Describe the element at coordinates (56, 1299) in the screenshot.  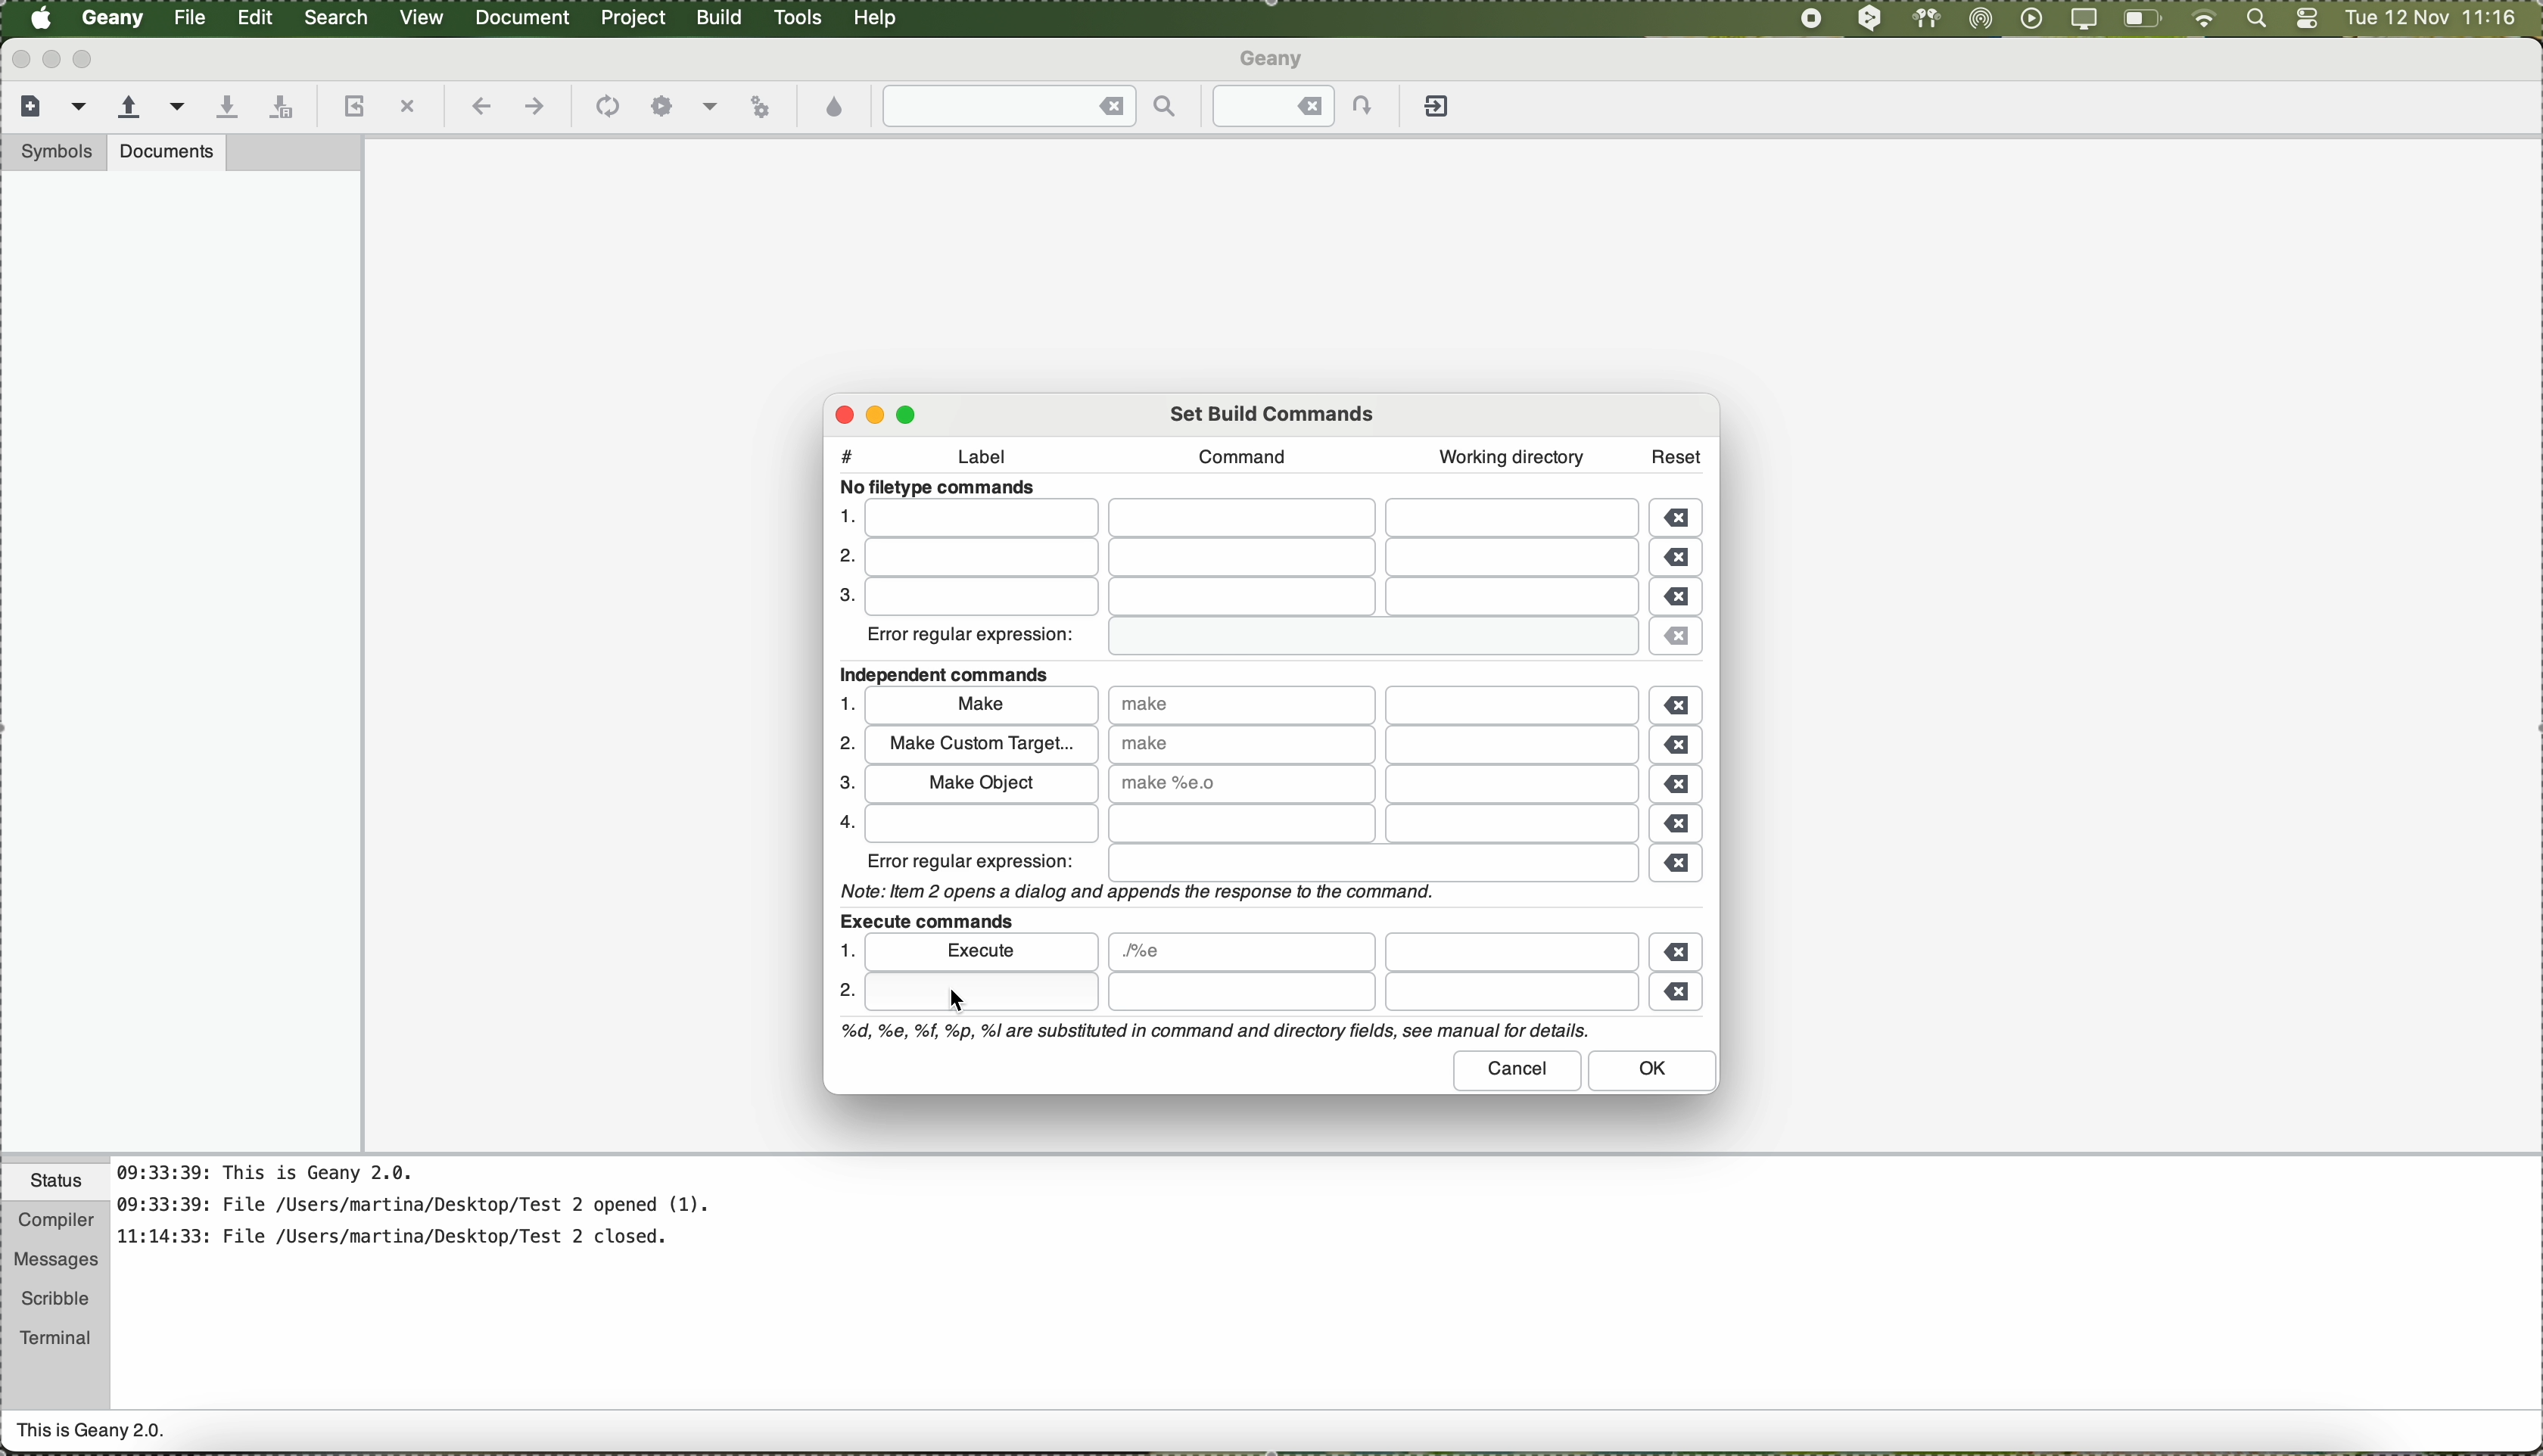
I see `scribble` at that location.